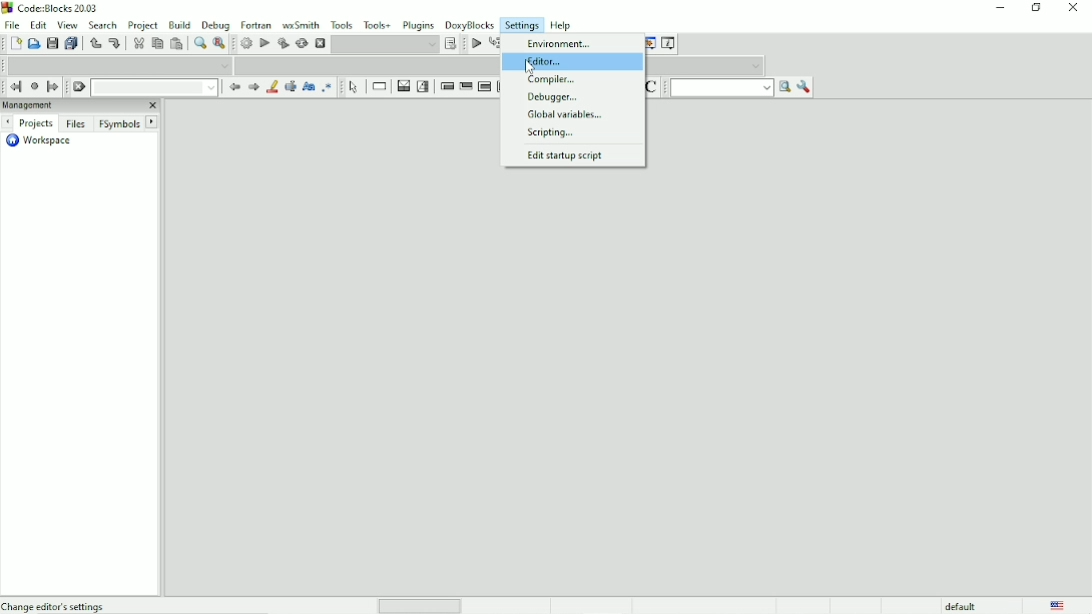 The image size is (1092, 614). Describe the element at coordinates (447, 87) in the screenshot. I see `Entry condition loop` at that location.